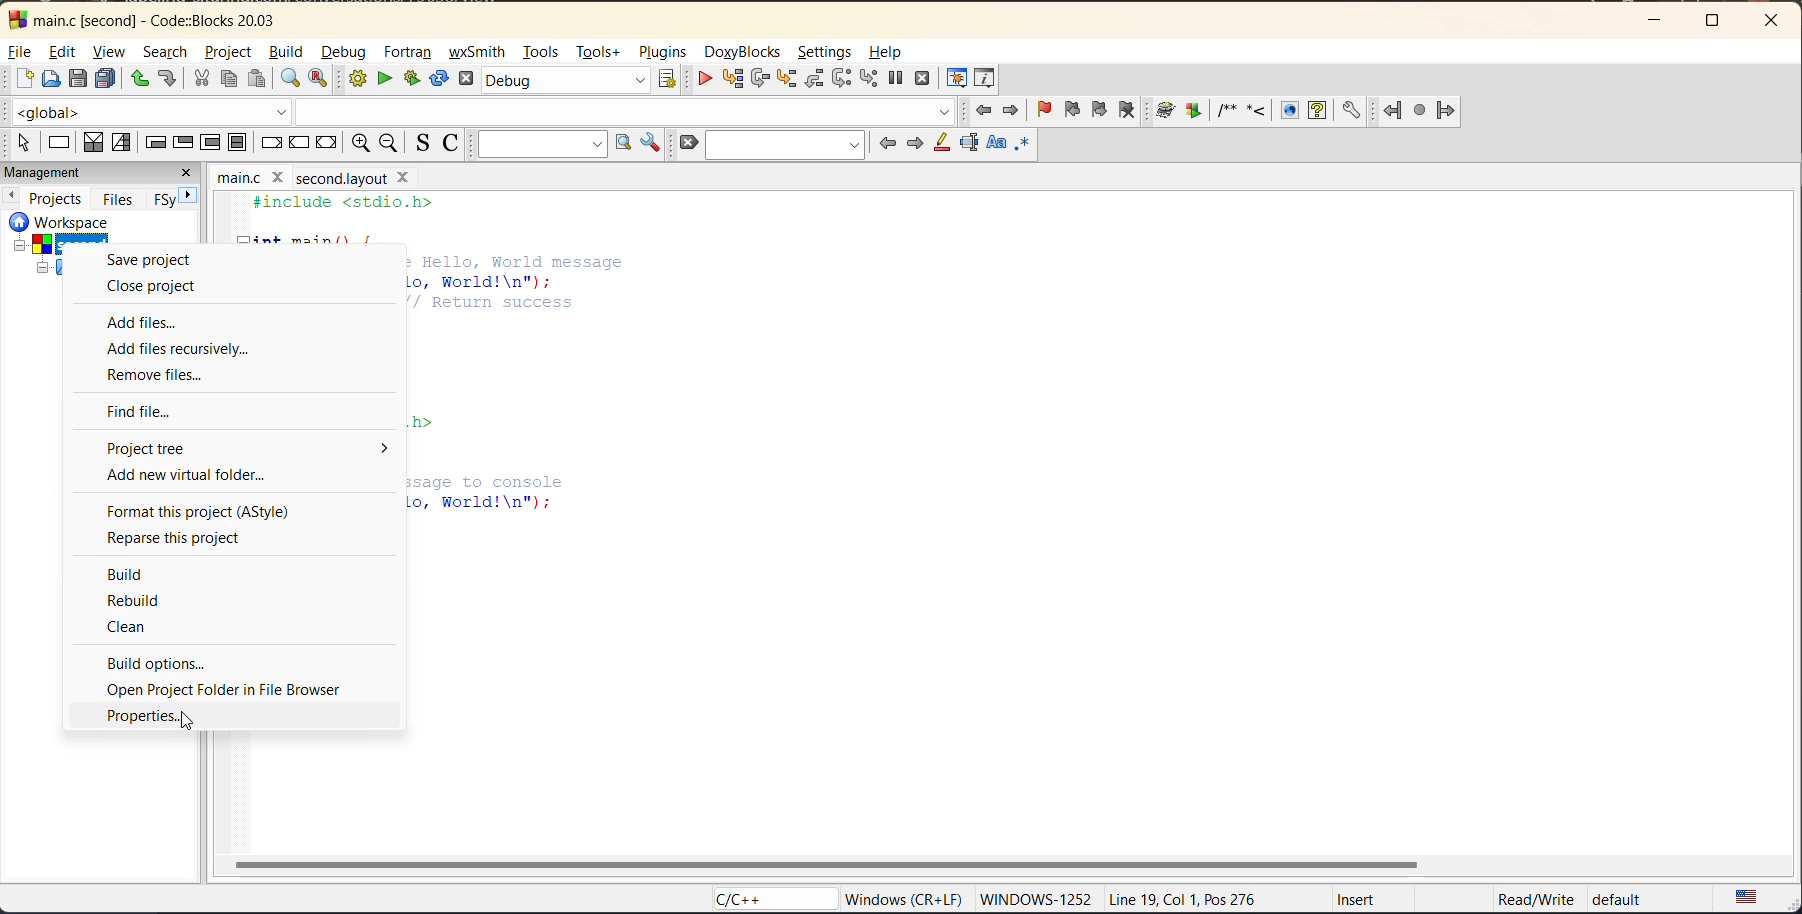  Describe the element at coordinates (117, 199) in the screenshot. I see `files` at that location.